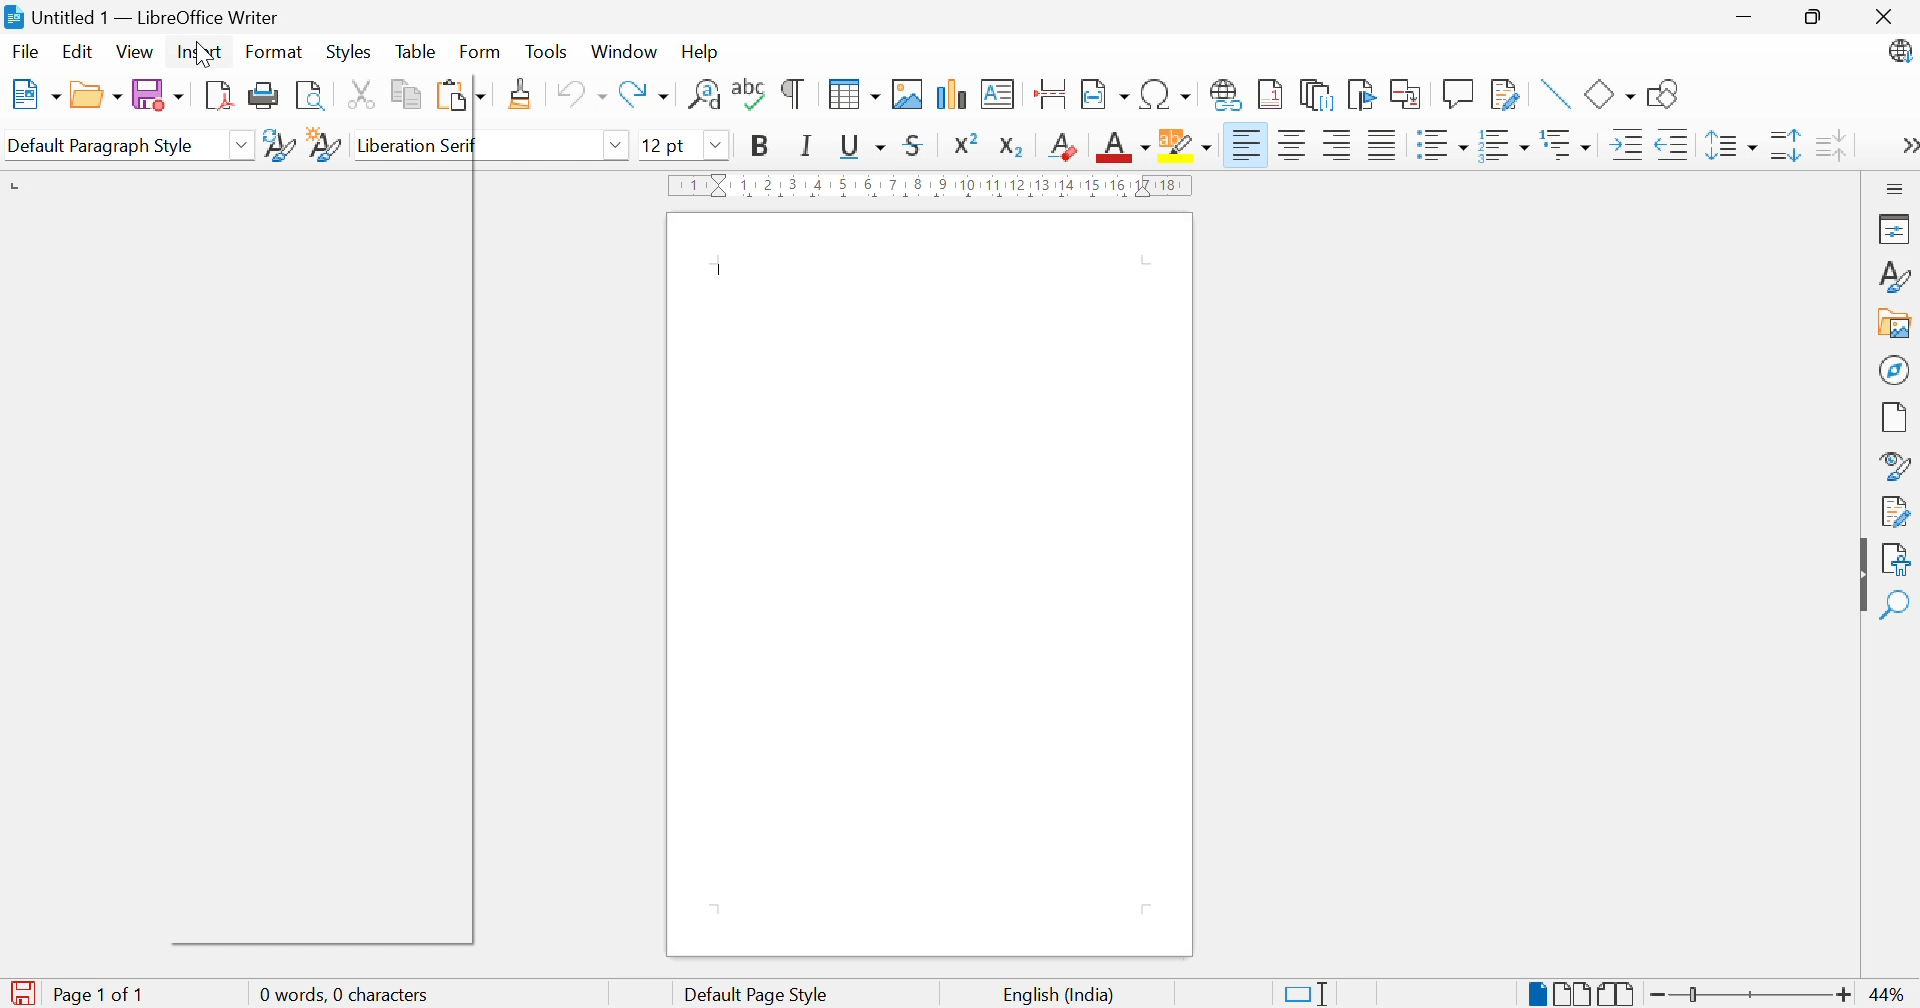 This screenshot has height=1008, width=1920. Describe the element at coordinates (719, 146) in the screenshot. I see `Drop down` at that location.